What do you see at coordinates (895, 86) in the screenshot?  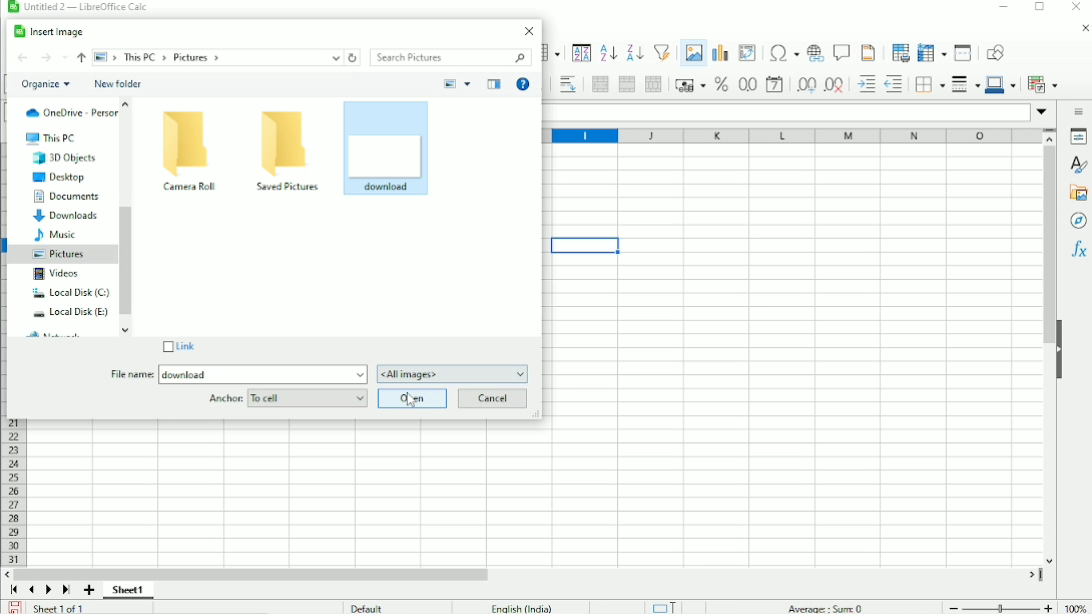 I see `Decrease indent` at bounding box center [895, 86].